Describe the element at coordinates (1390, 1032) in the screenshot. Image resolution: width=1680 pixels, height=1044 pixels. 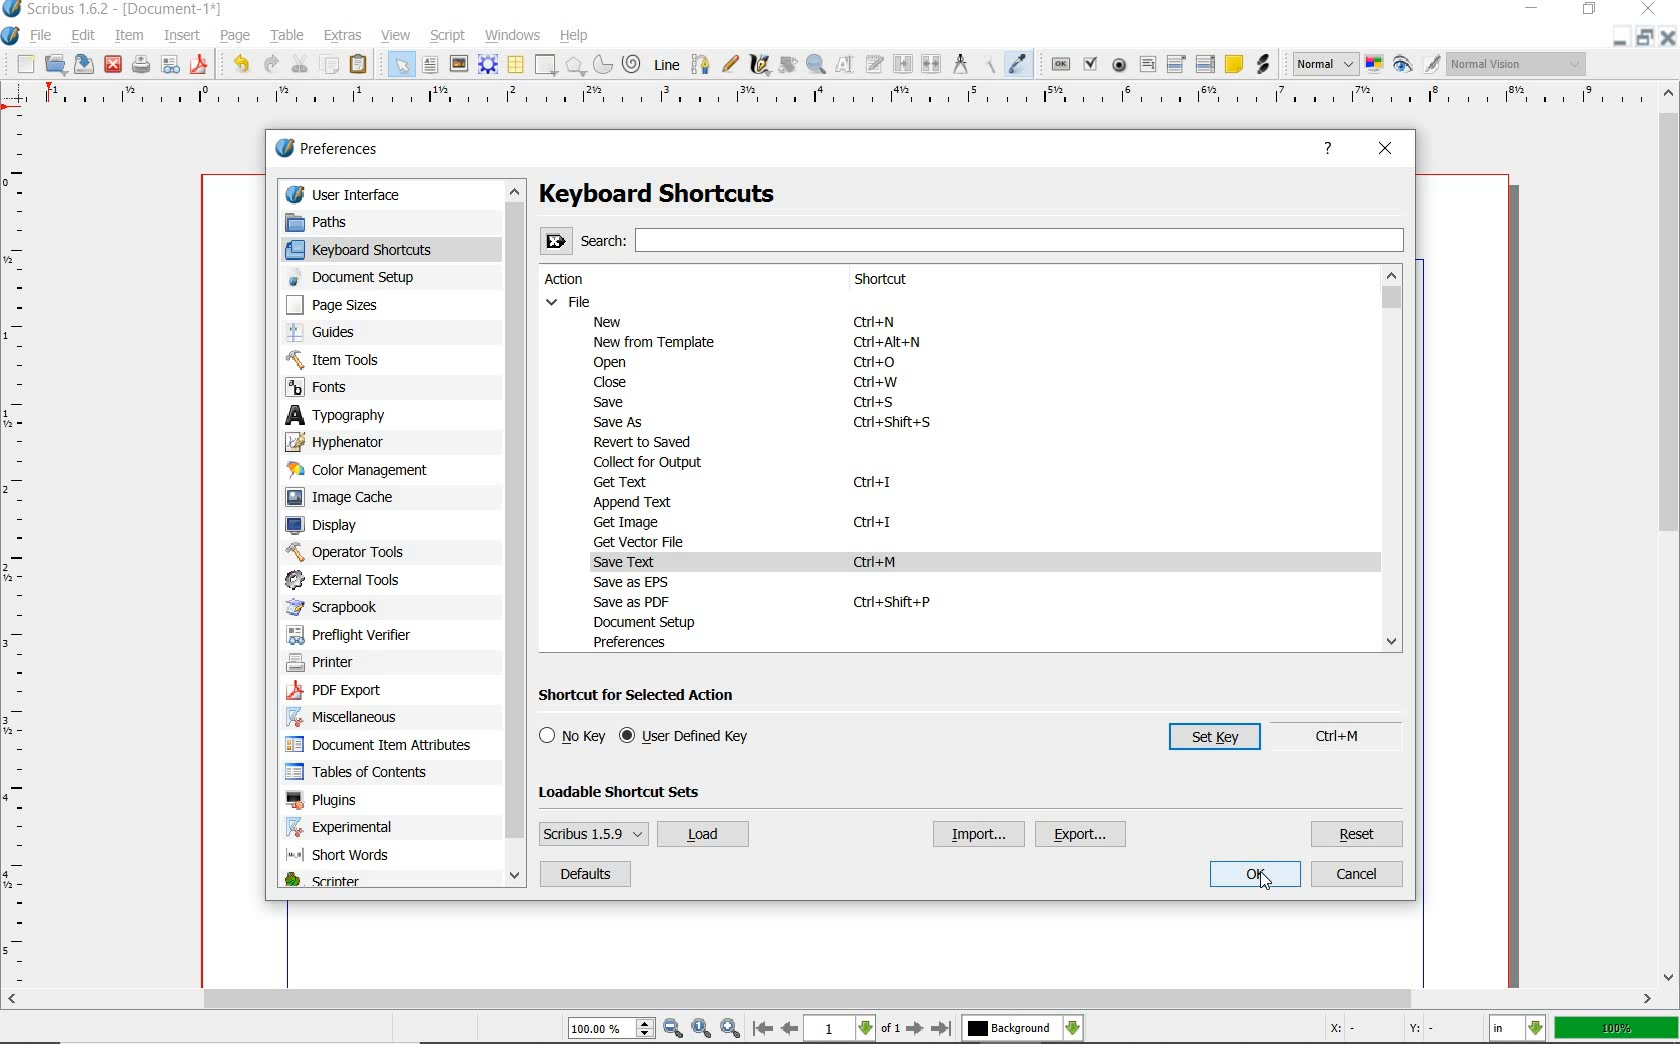
I see `coordinates` at that location.